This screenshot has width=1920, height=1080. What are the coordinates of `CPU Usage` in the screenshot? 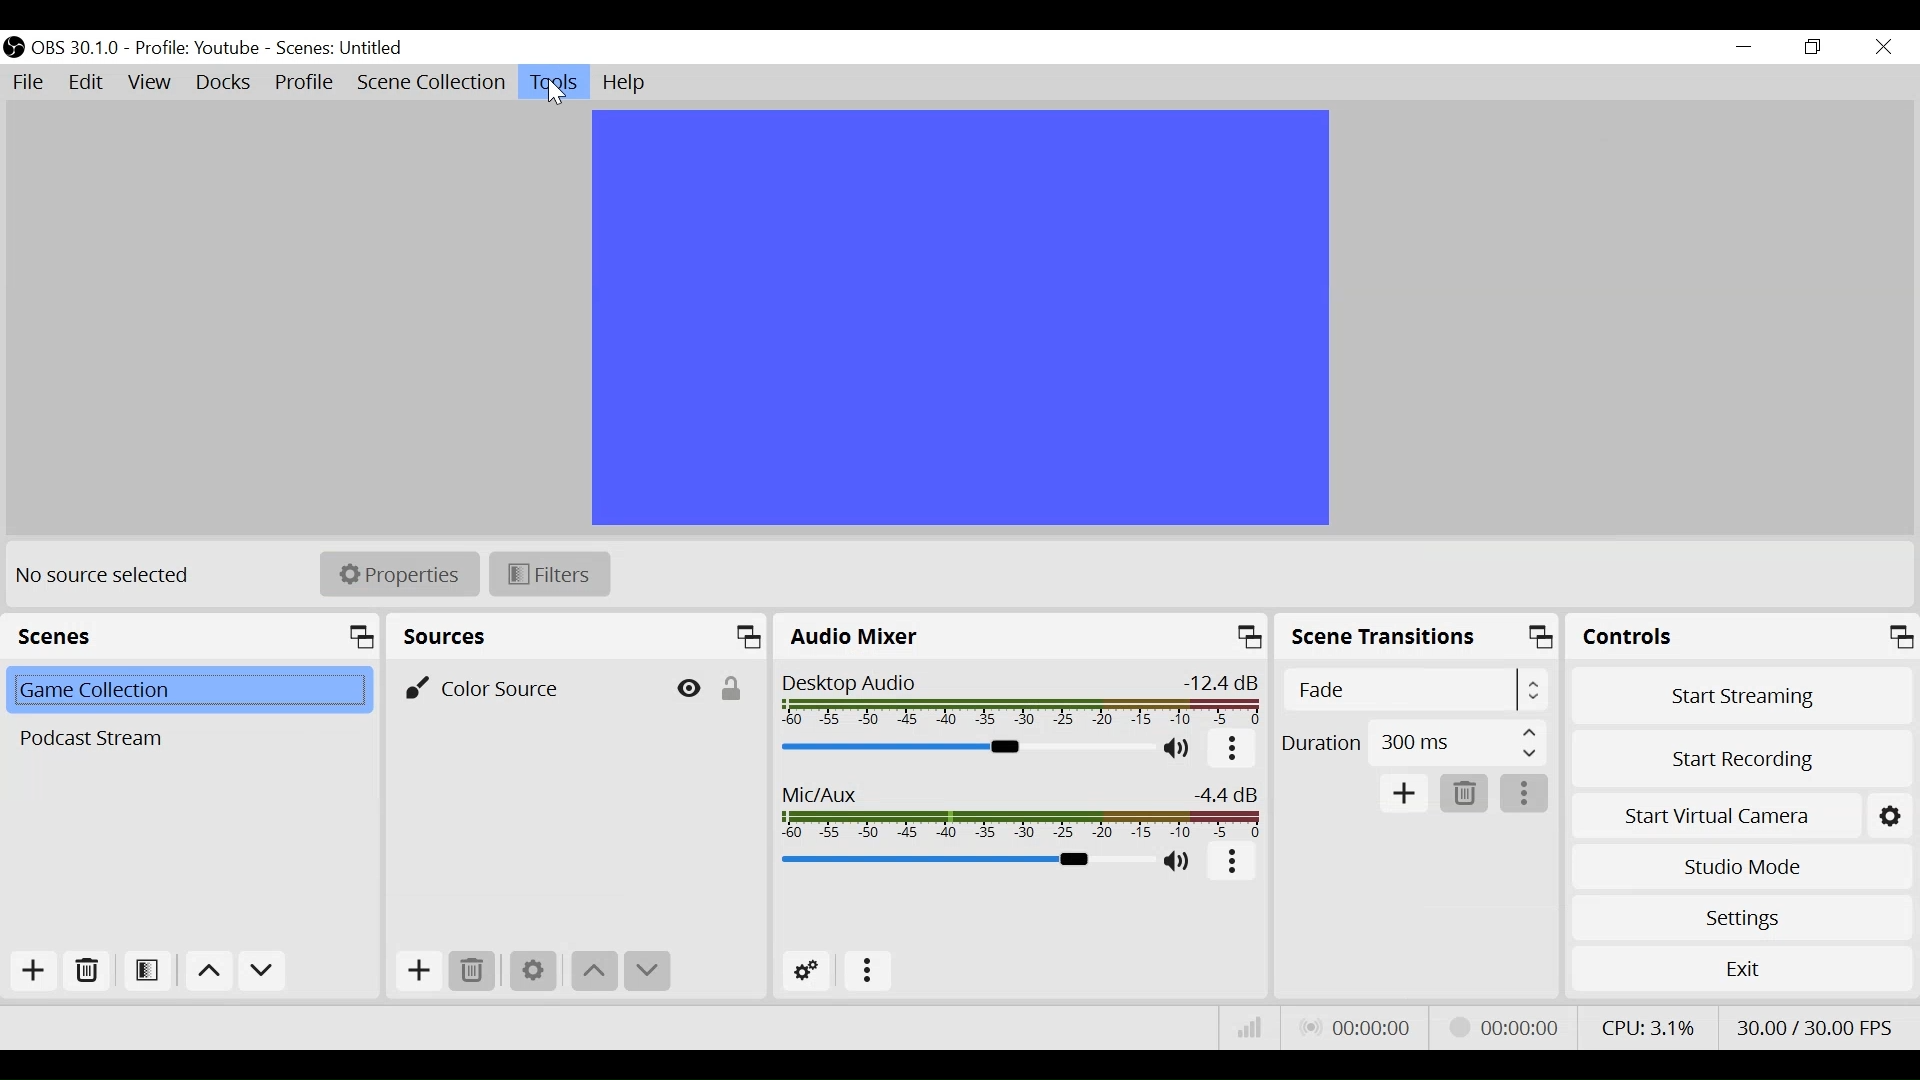 It's located at (1647, 1027).